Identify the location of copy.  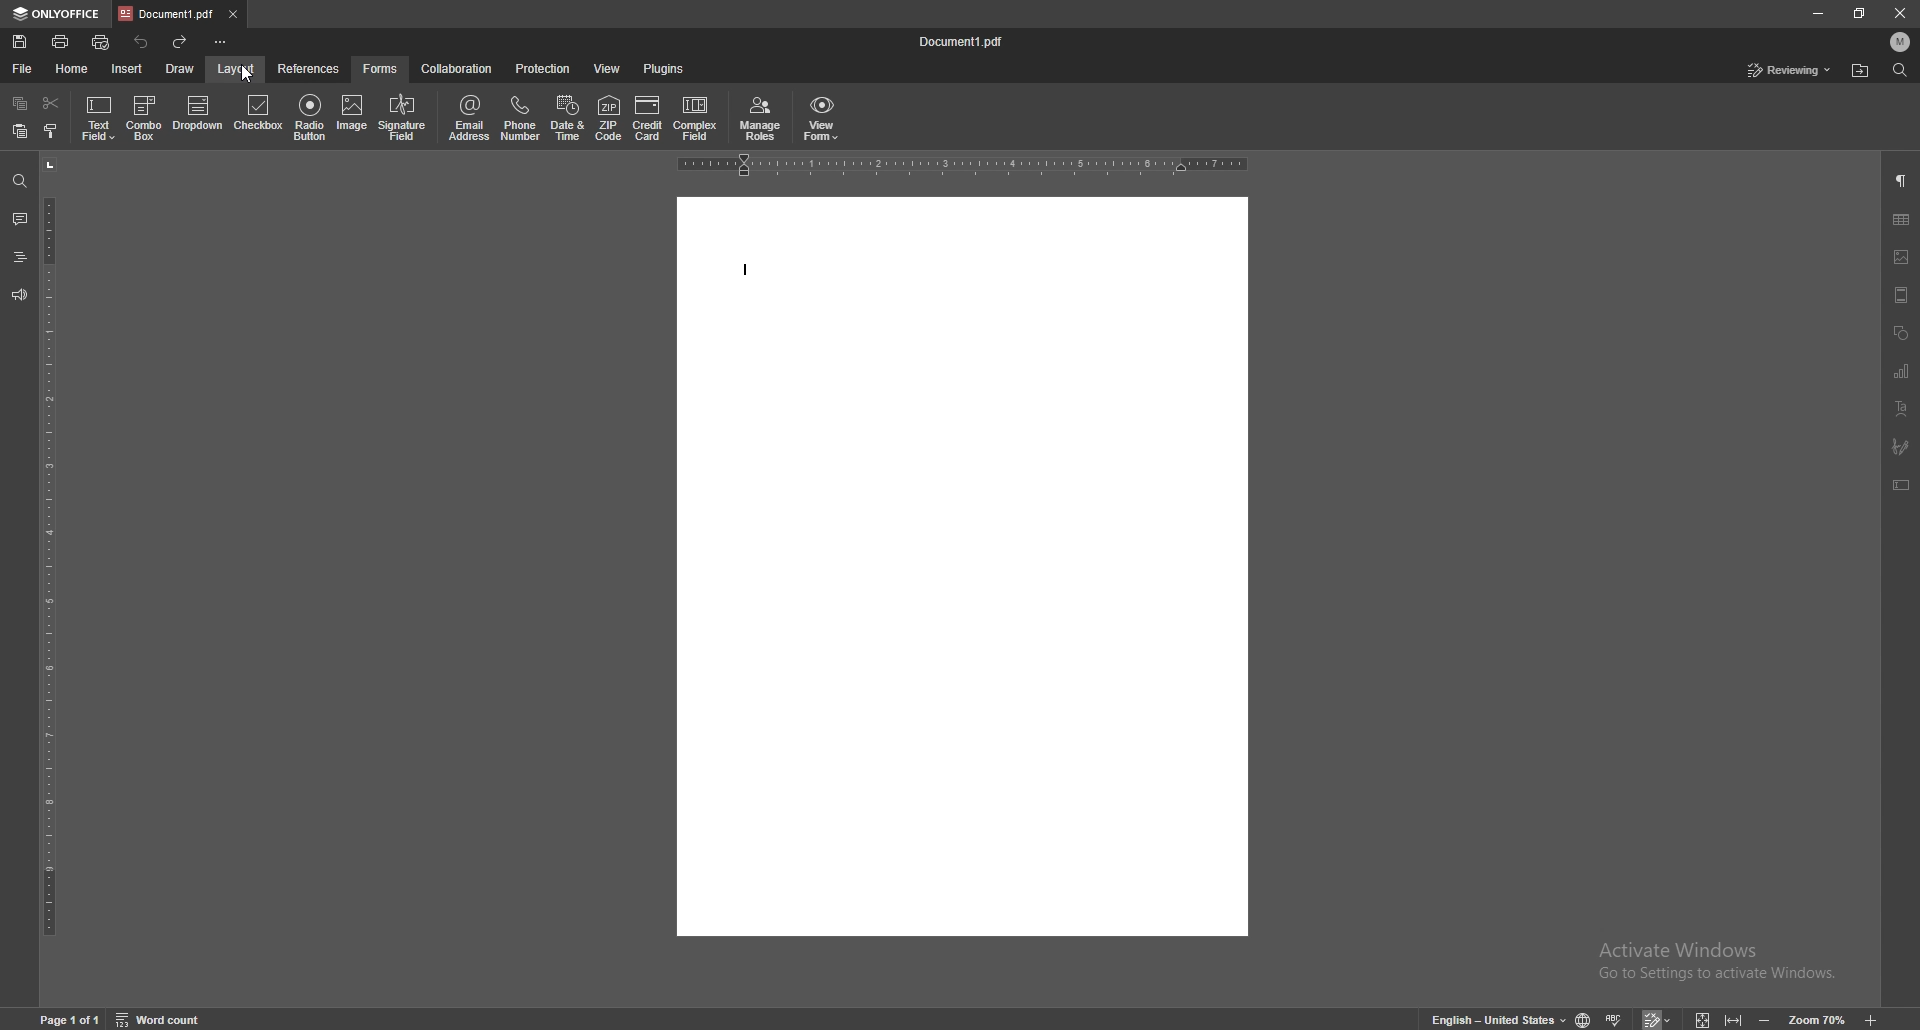
(20, 103).